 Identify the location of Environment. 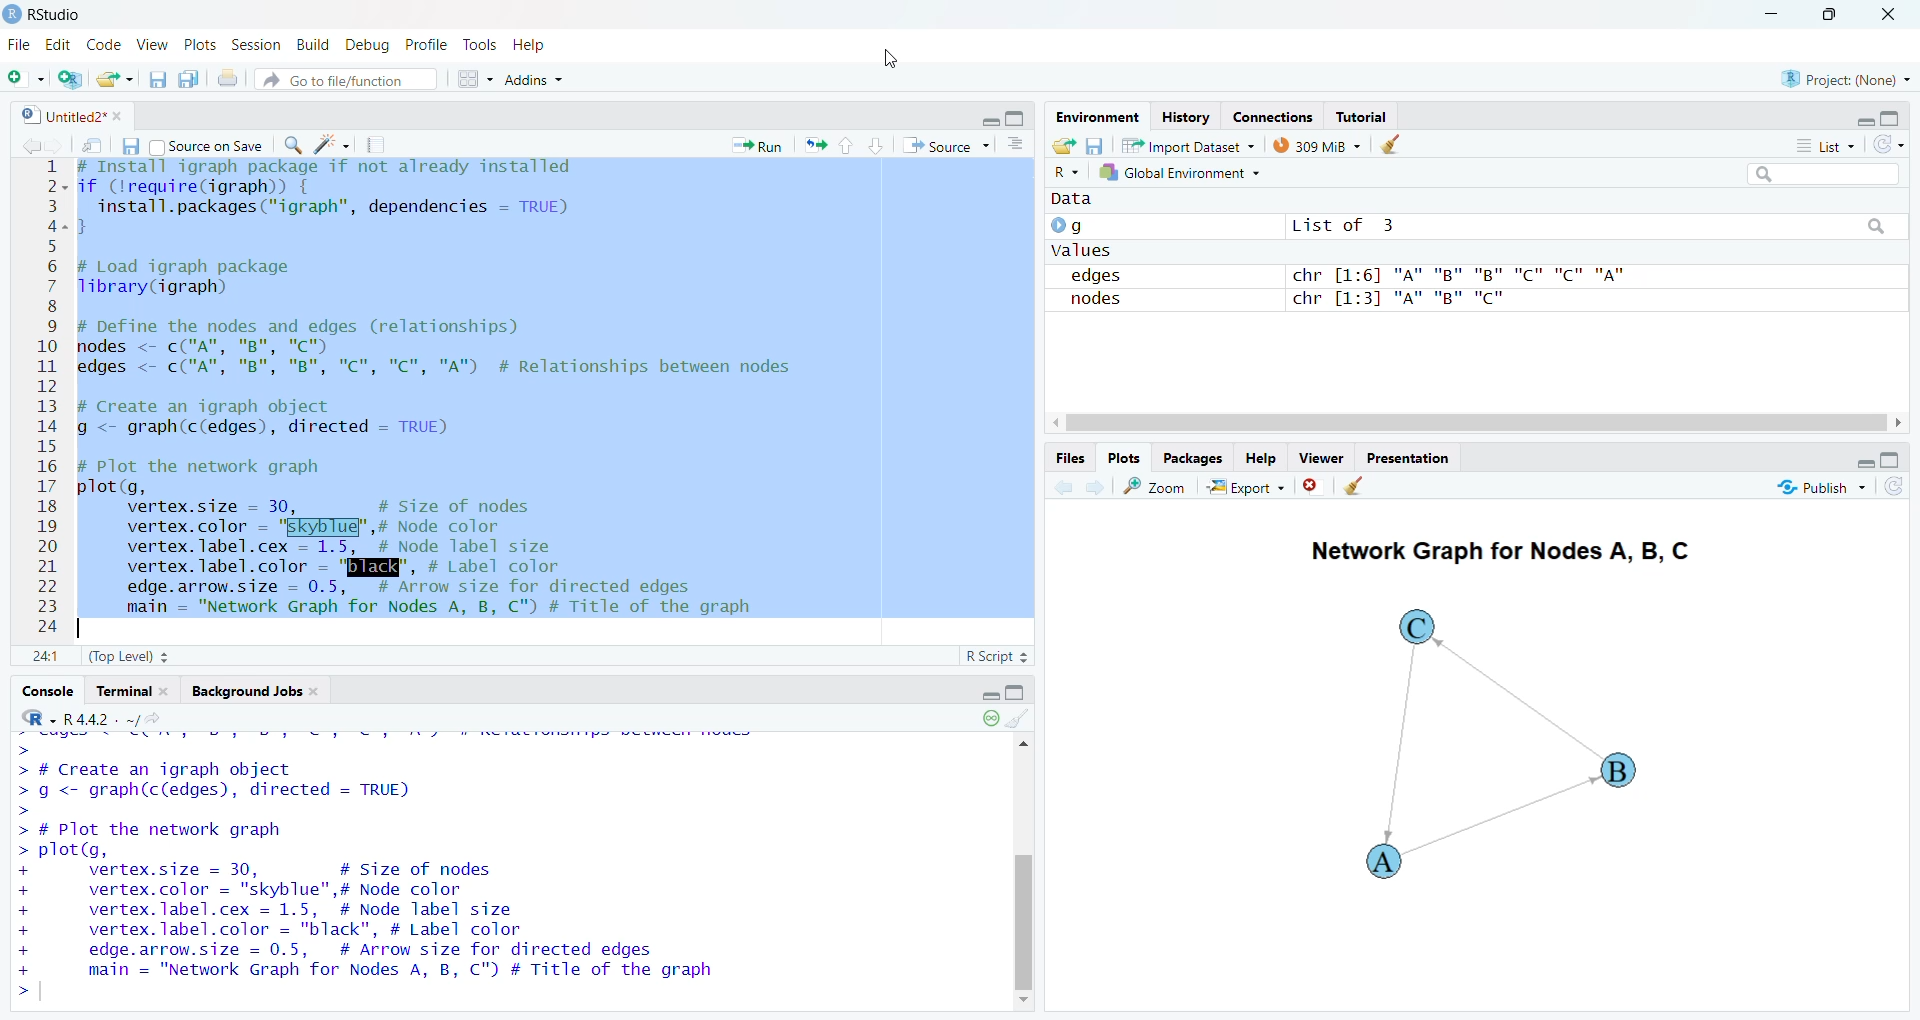
(1100, 117).